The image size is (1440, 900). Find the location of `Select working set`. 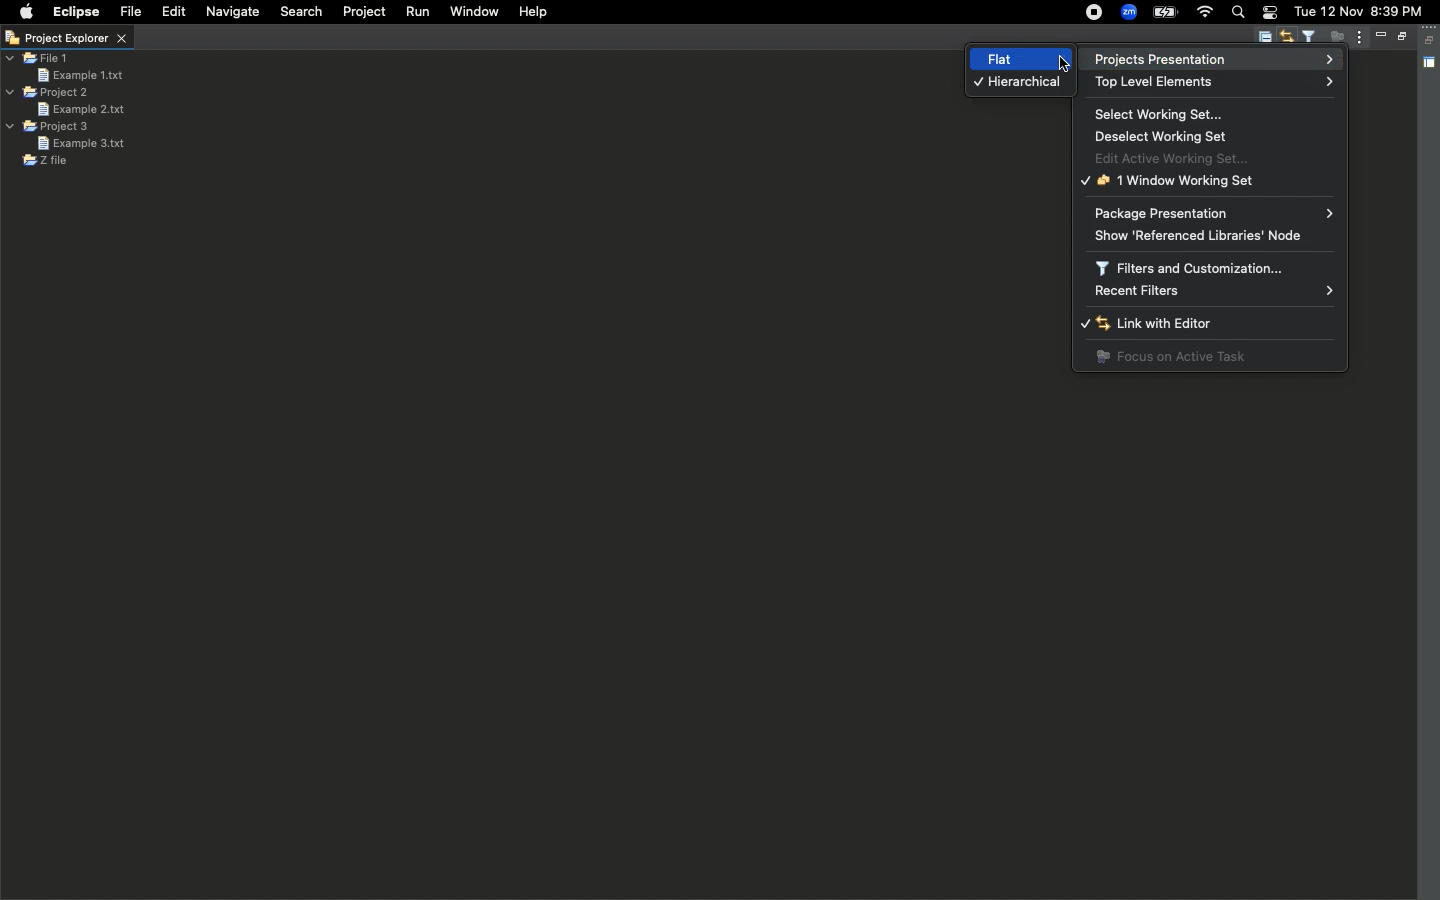

Select working set is located at coordinates (1163, 114).